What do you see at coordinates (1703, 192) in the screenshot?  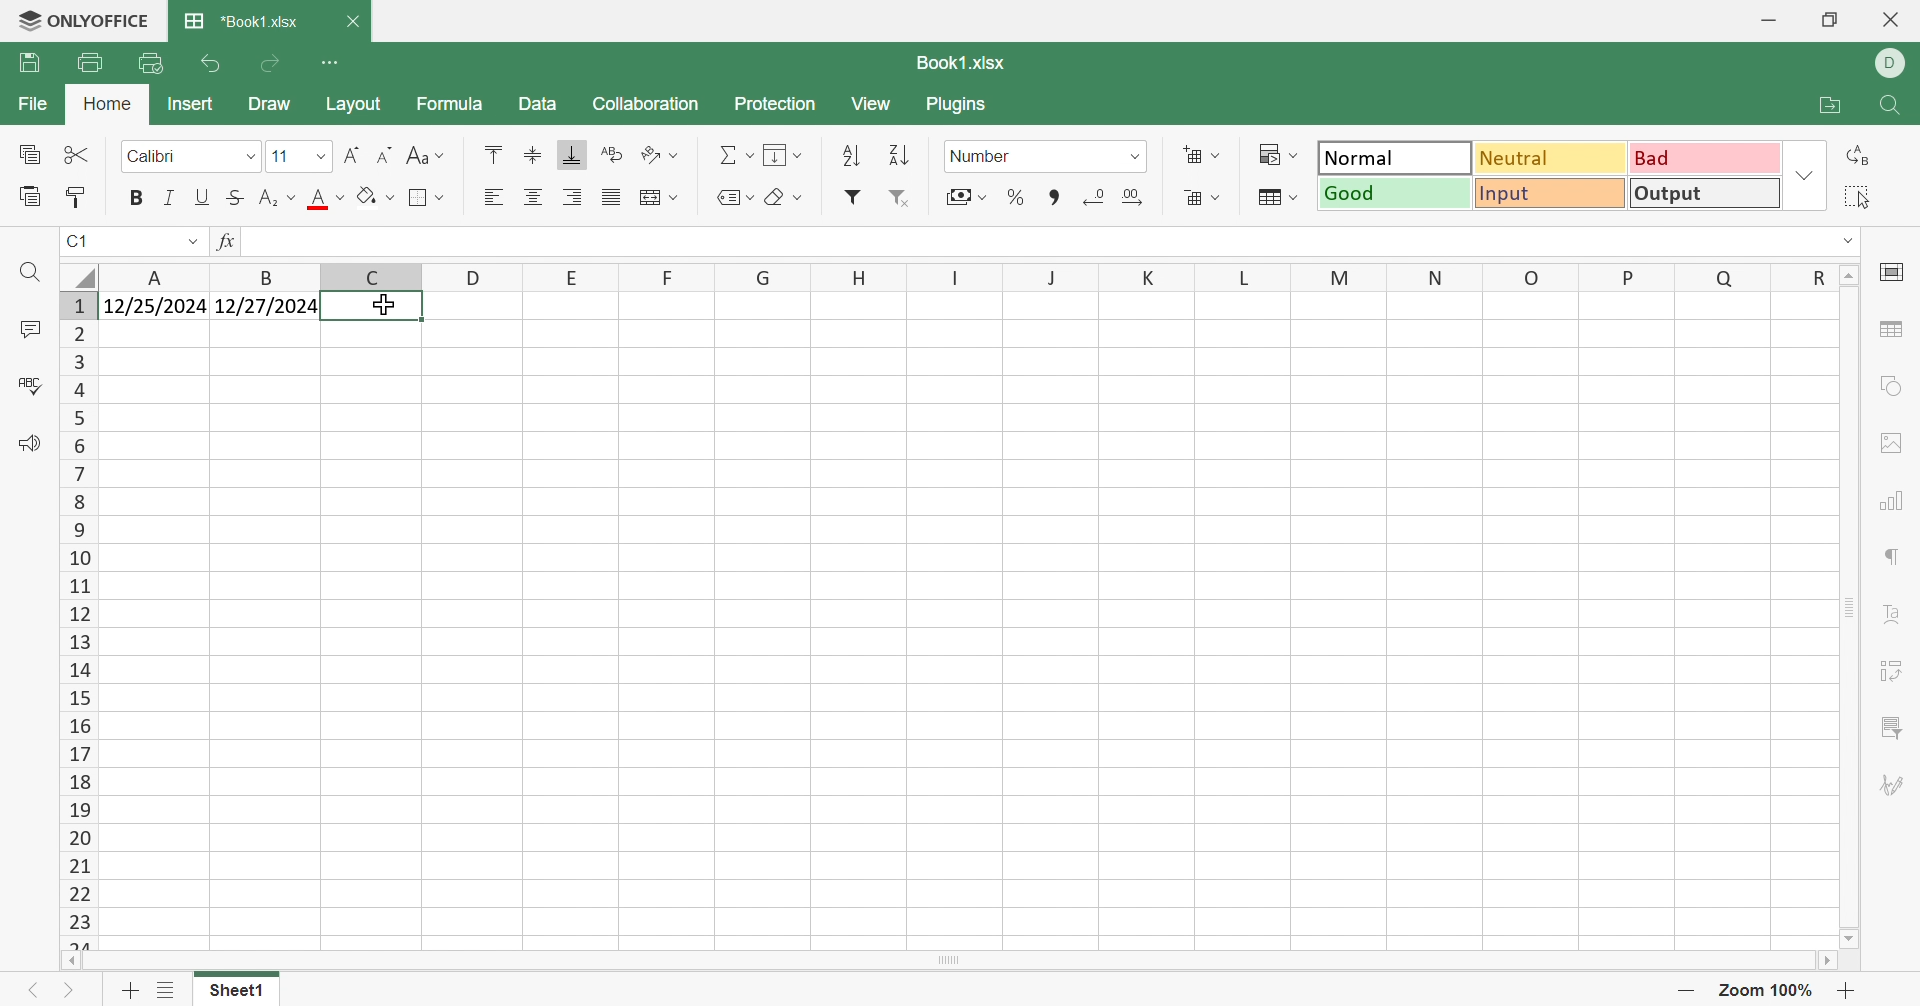 I see `Output` at bounding box center [1703, 192].